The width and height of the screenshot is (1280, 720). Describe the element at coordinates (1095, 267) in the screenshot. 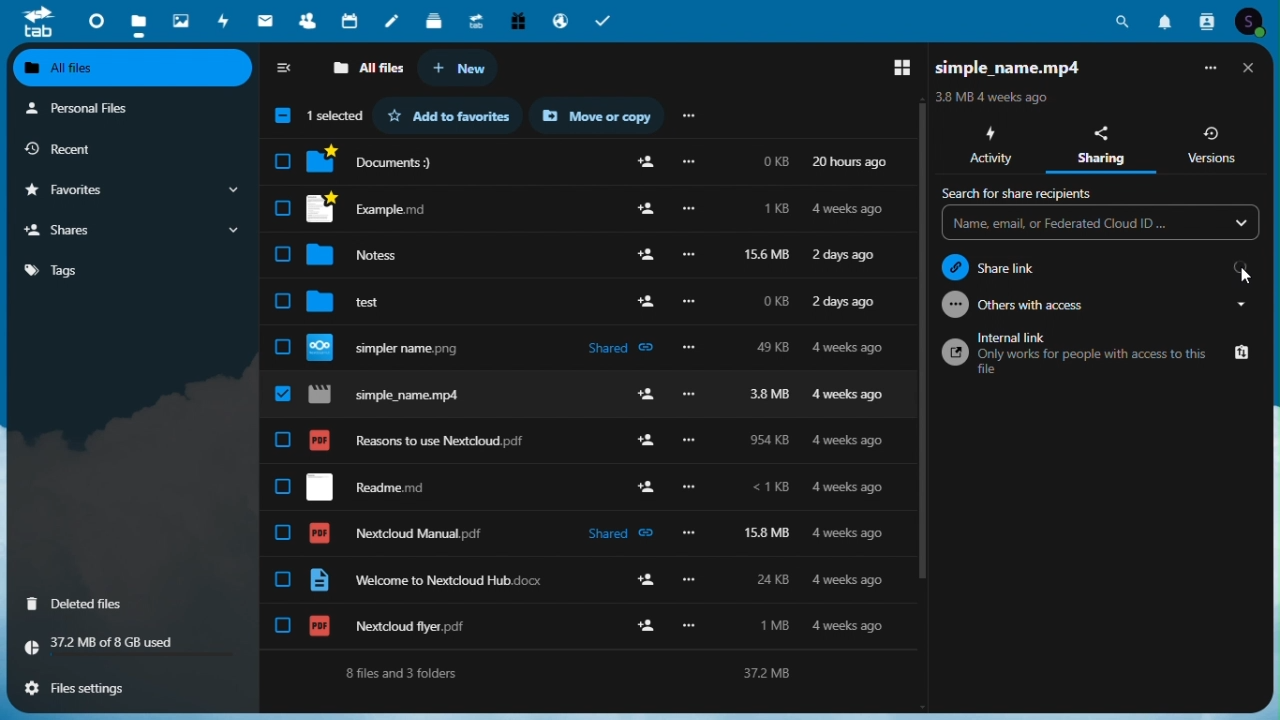

I see `Share link` at that location.